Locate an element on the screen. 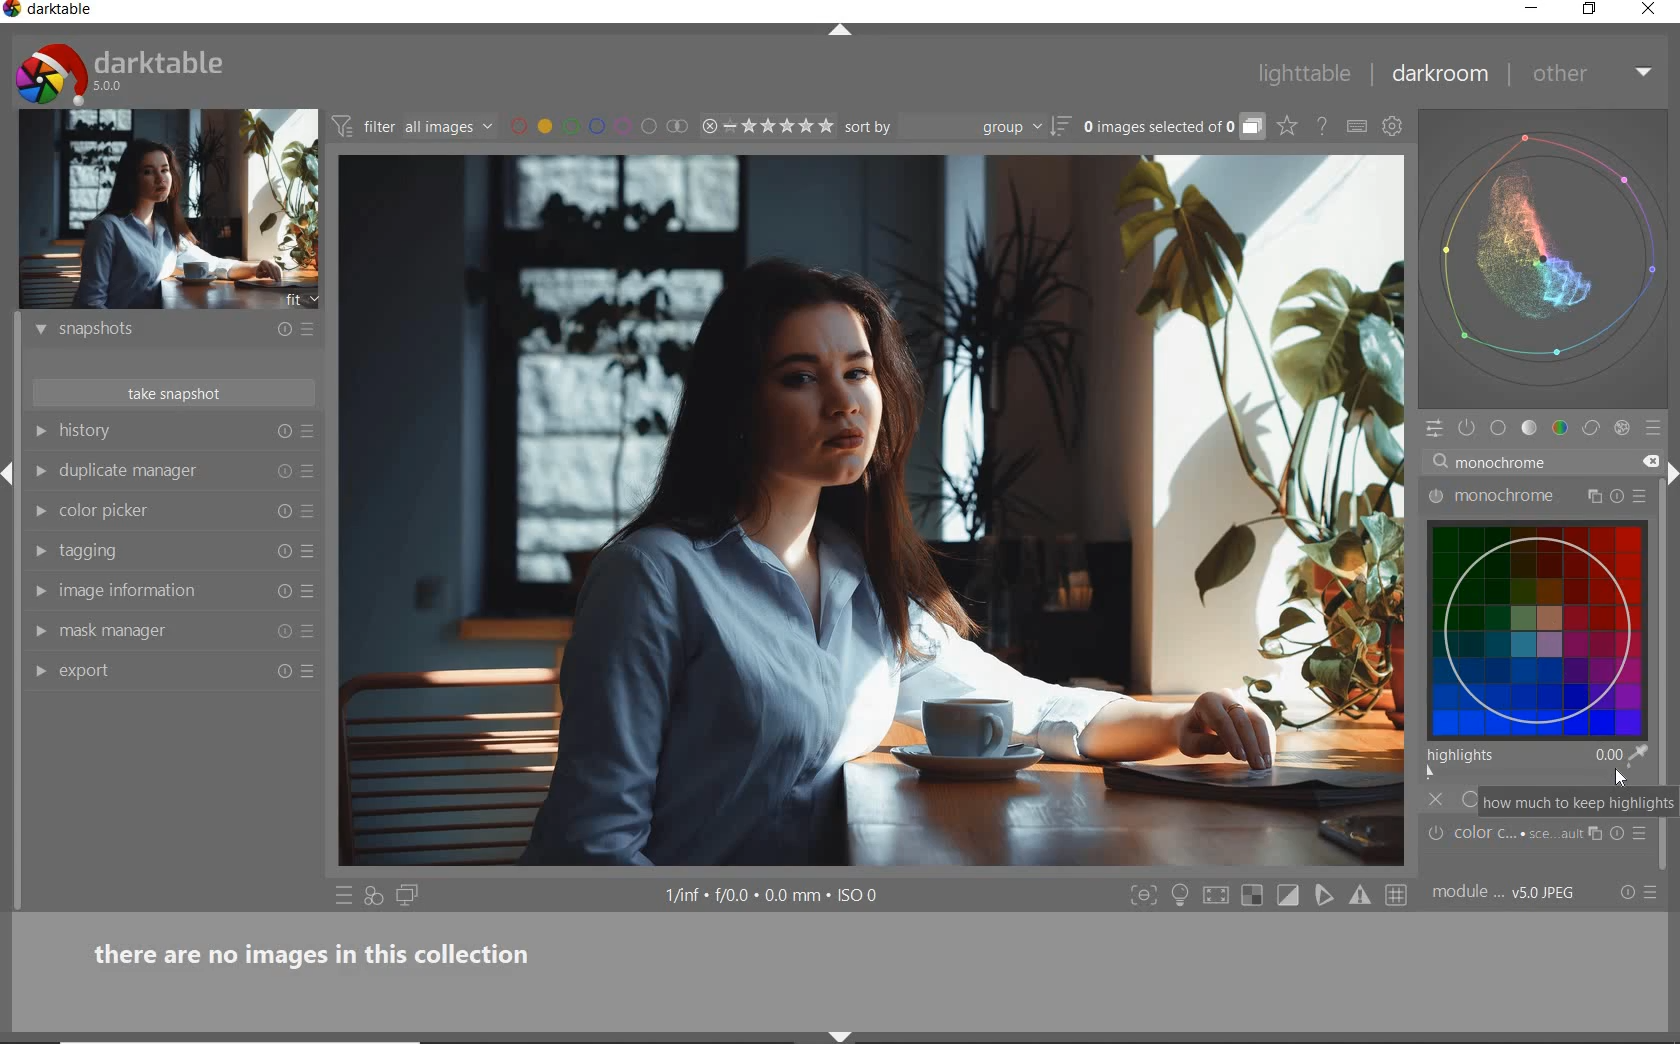 The height and width of the screenshot is (1044, 1680). tagging is located at coordinates (157, 551).